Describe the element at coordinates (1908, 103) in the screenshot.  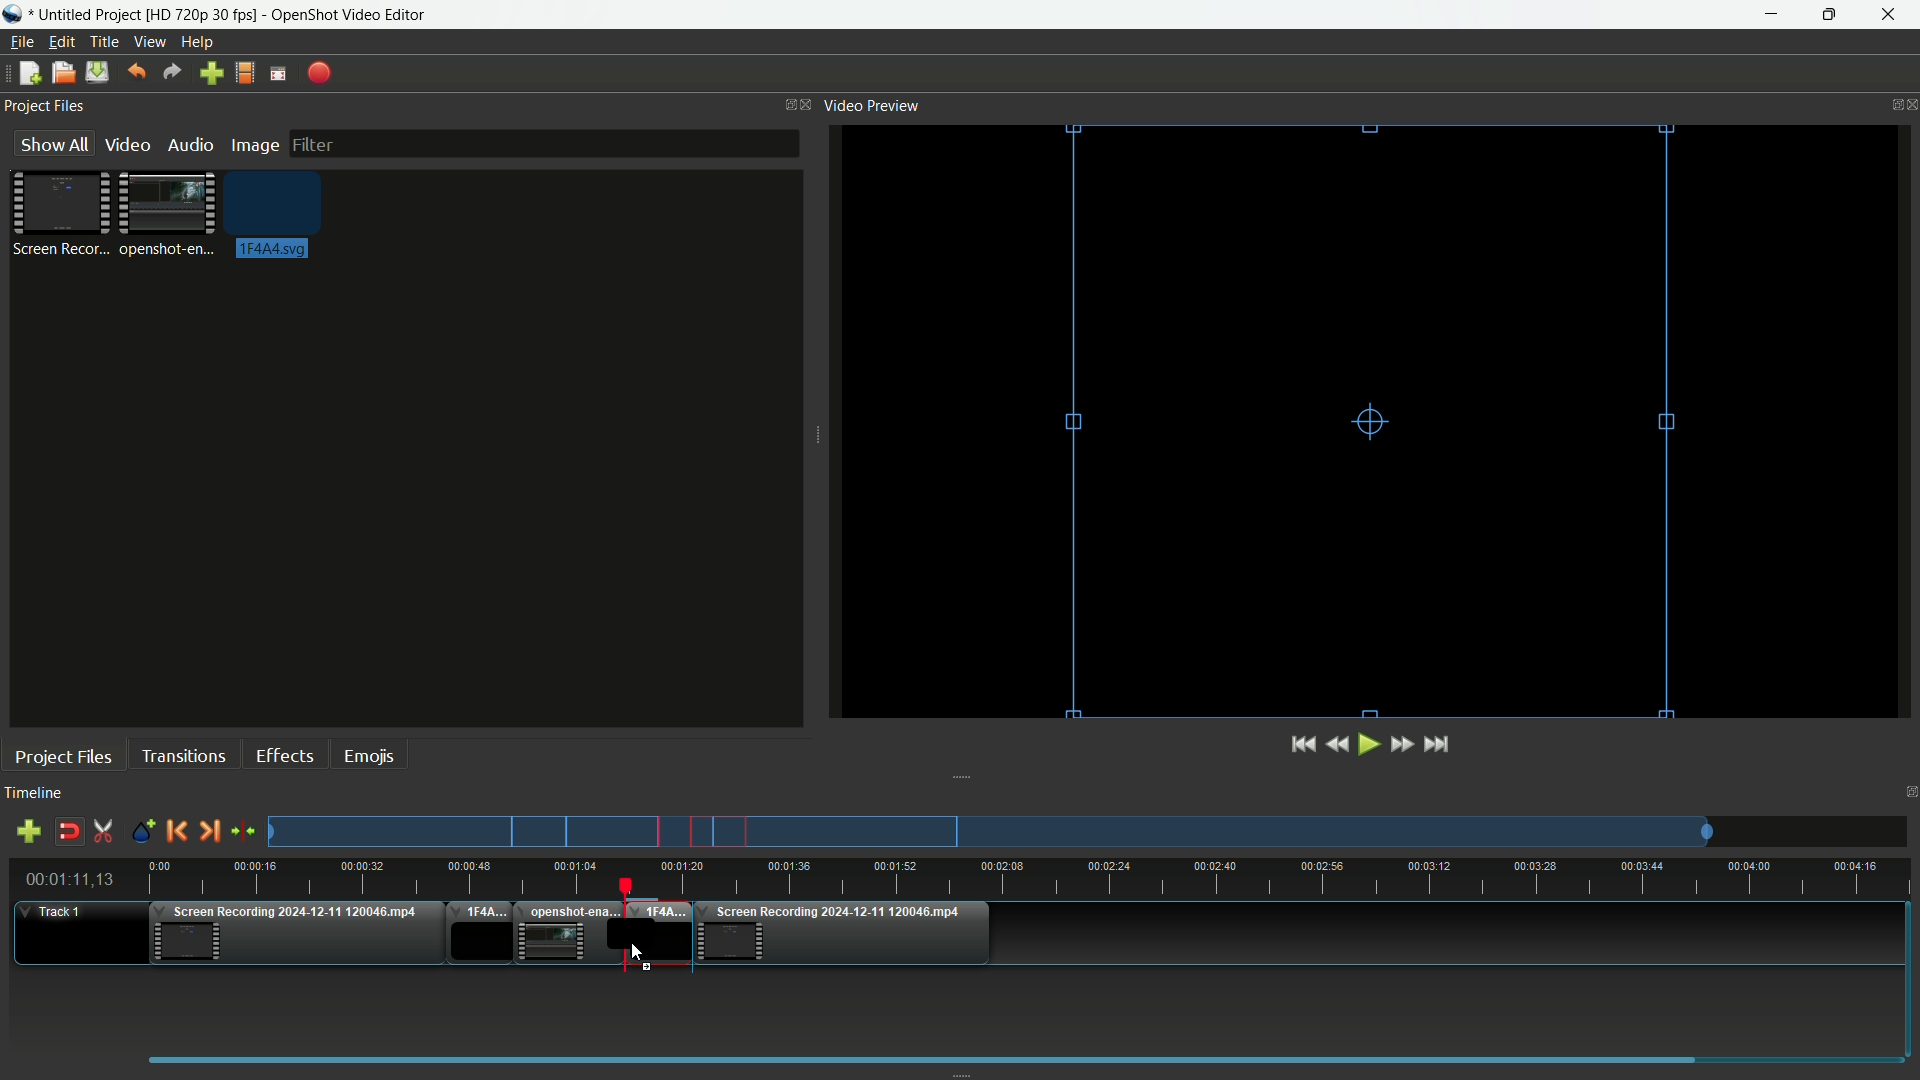
I see `close video preview` at that location.